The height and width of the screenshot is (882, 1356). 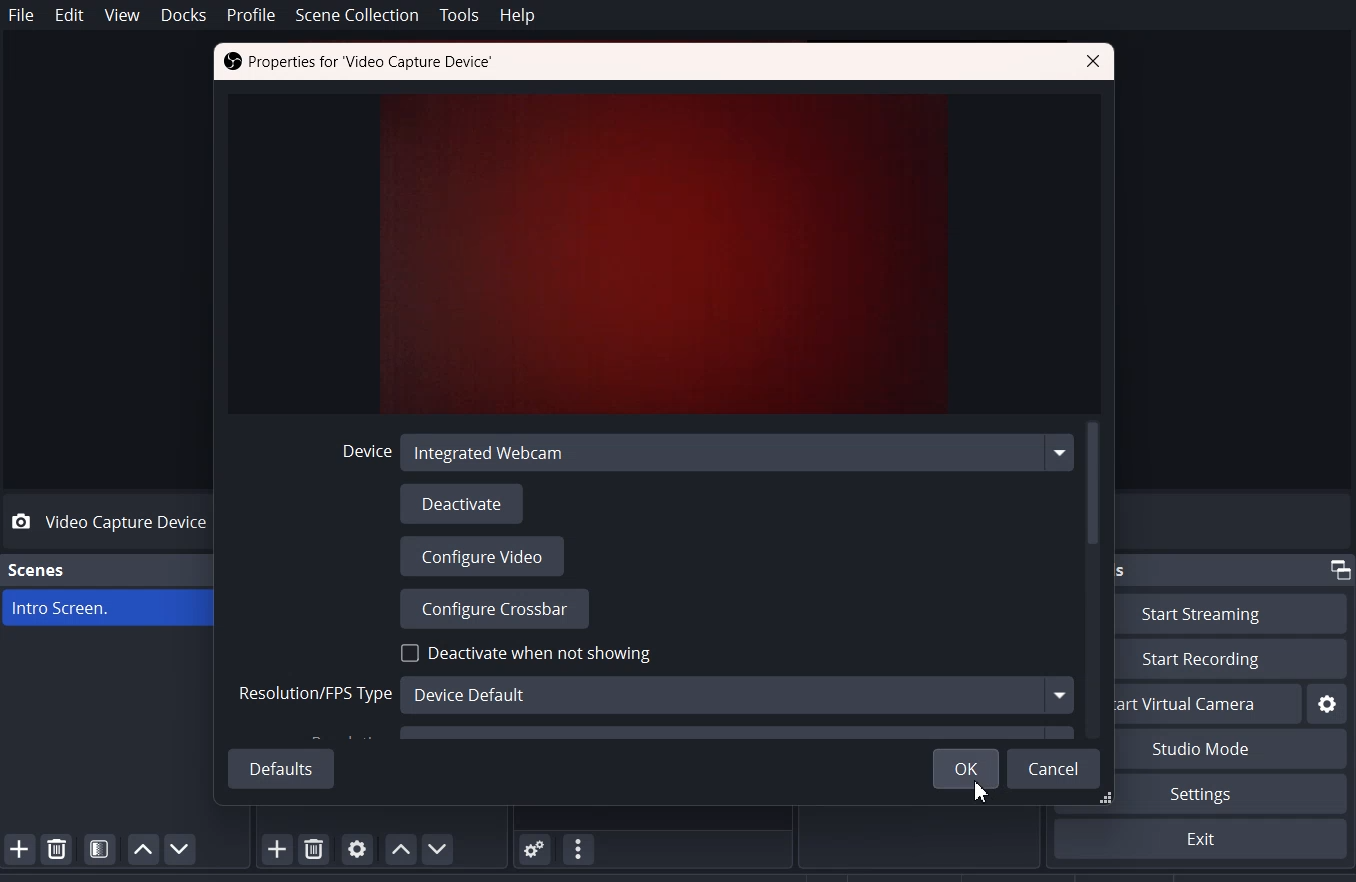 I want to click on Add Source, so click(x=268, y=851).